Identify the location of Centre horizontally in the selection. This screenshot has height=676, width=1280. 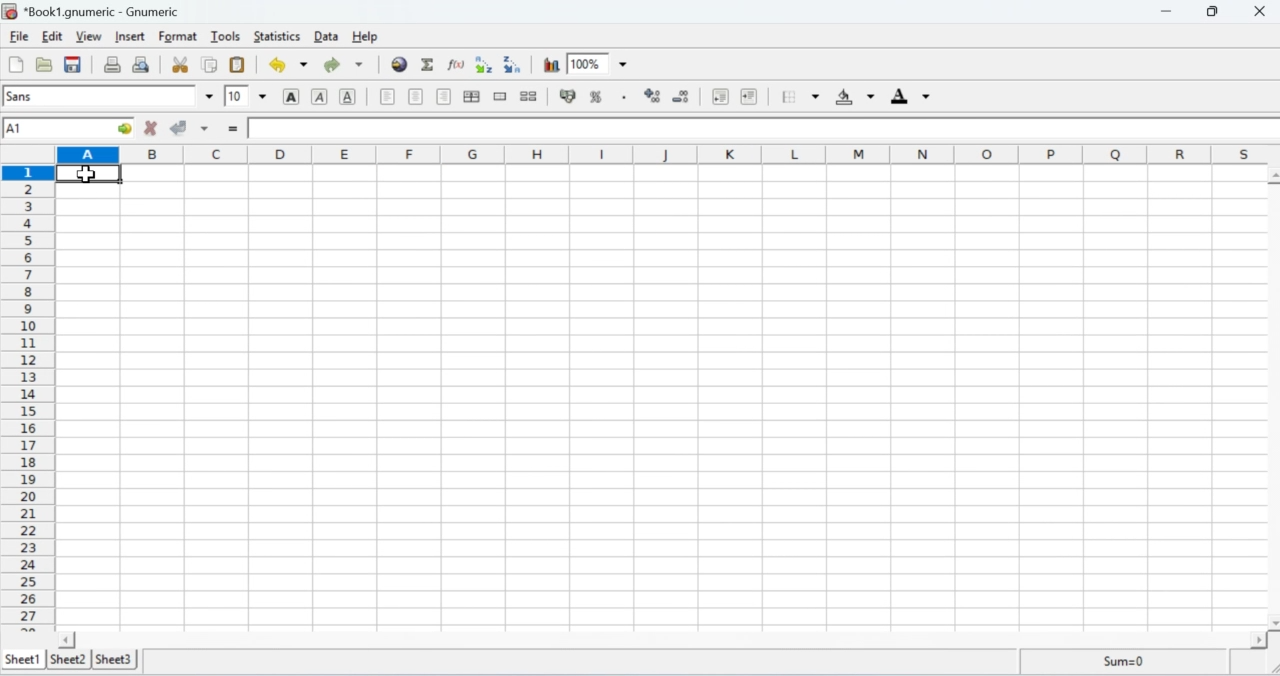
(474, 98).